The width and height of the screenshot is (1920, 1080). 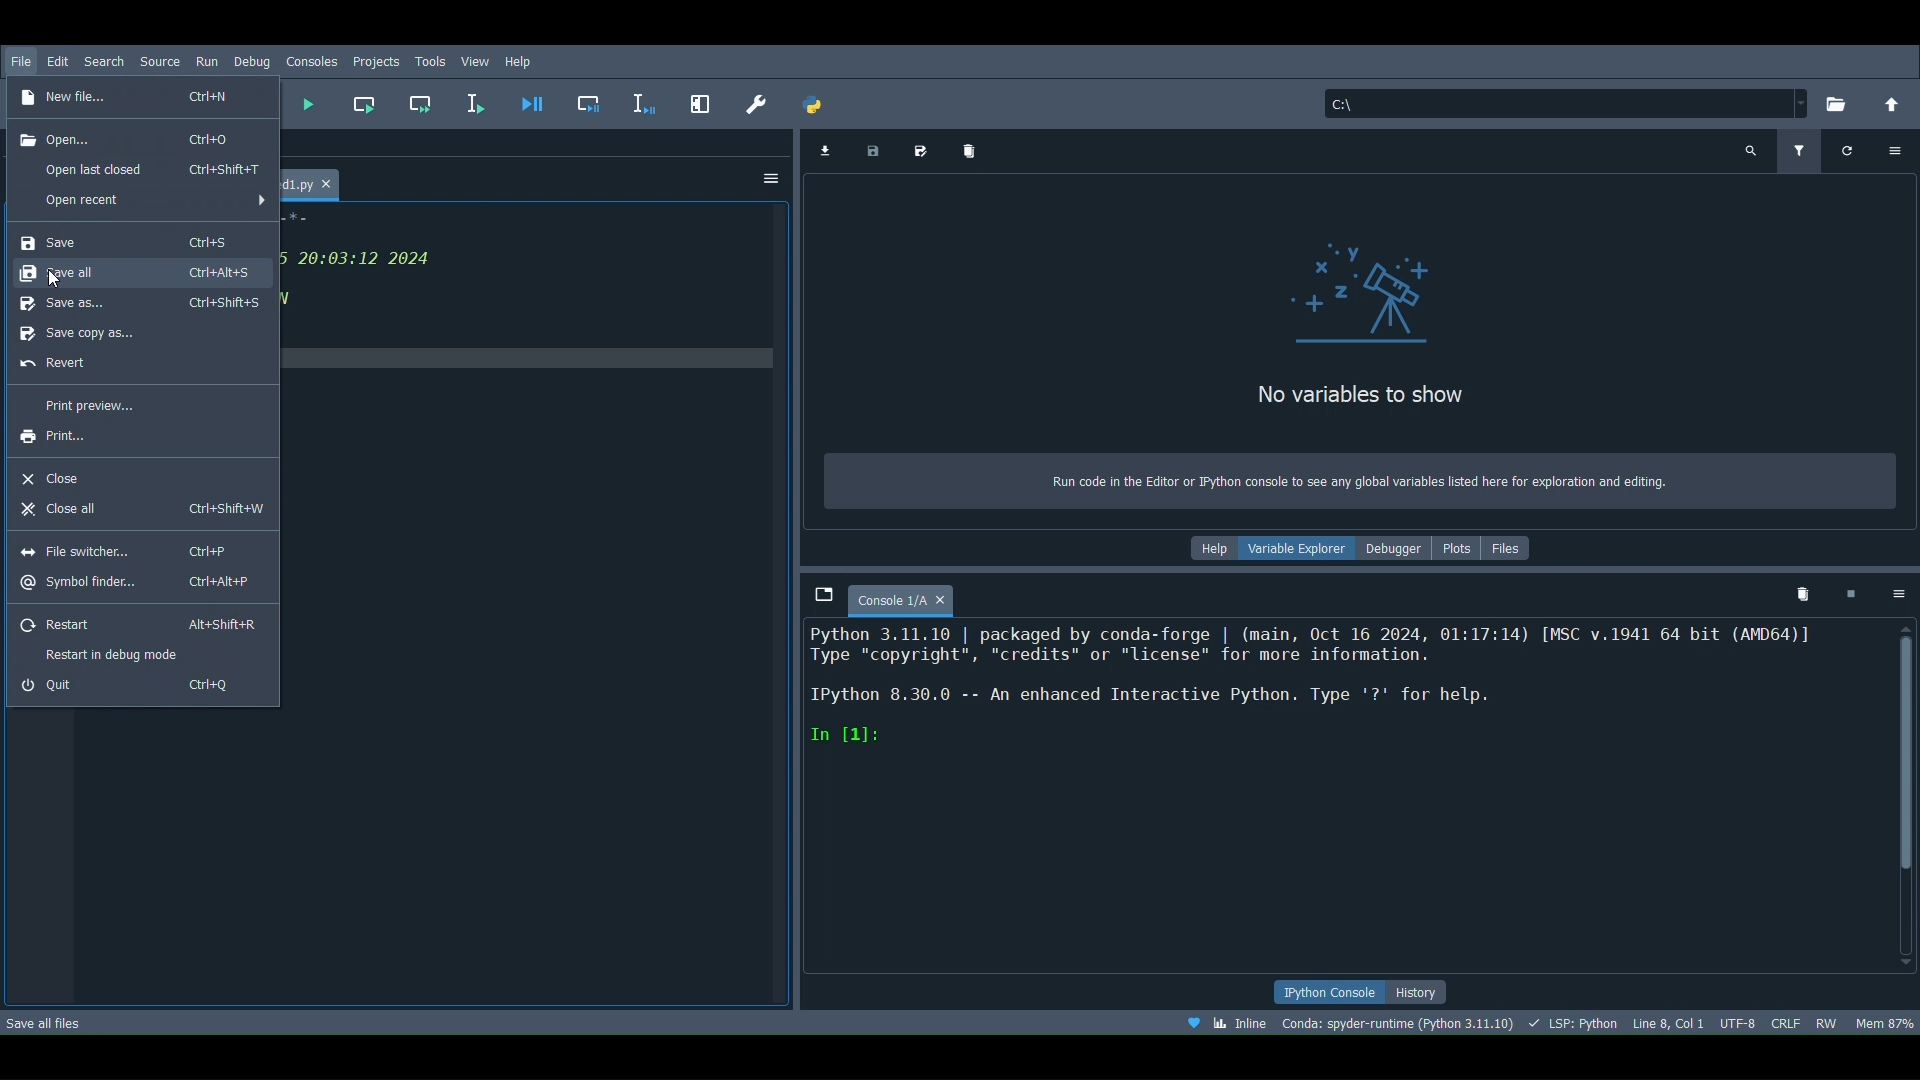 I want to click on File EOL Status, so click(x=1787, y=1020).